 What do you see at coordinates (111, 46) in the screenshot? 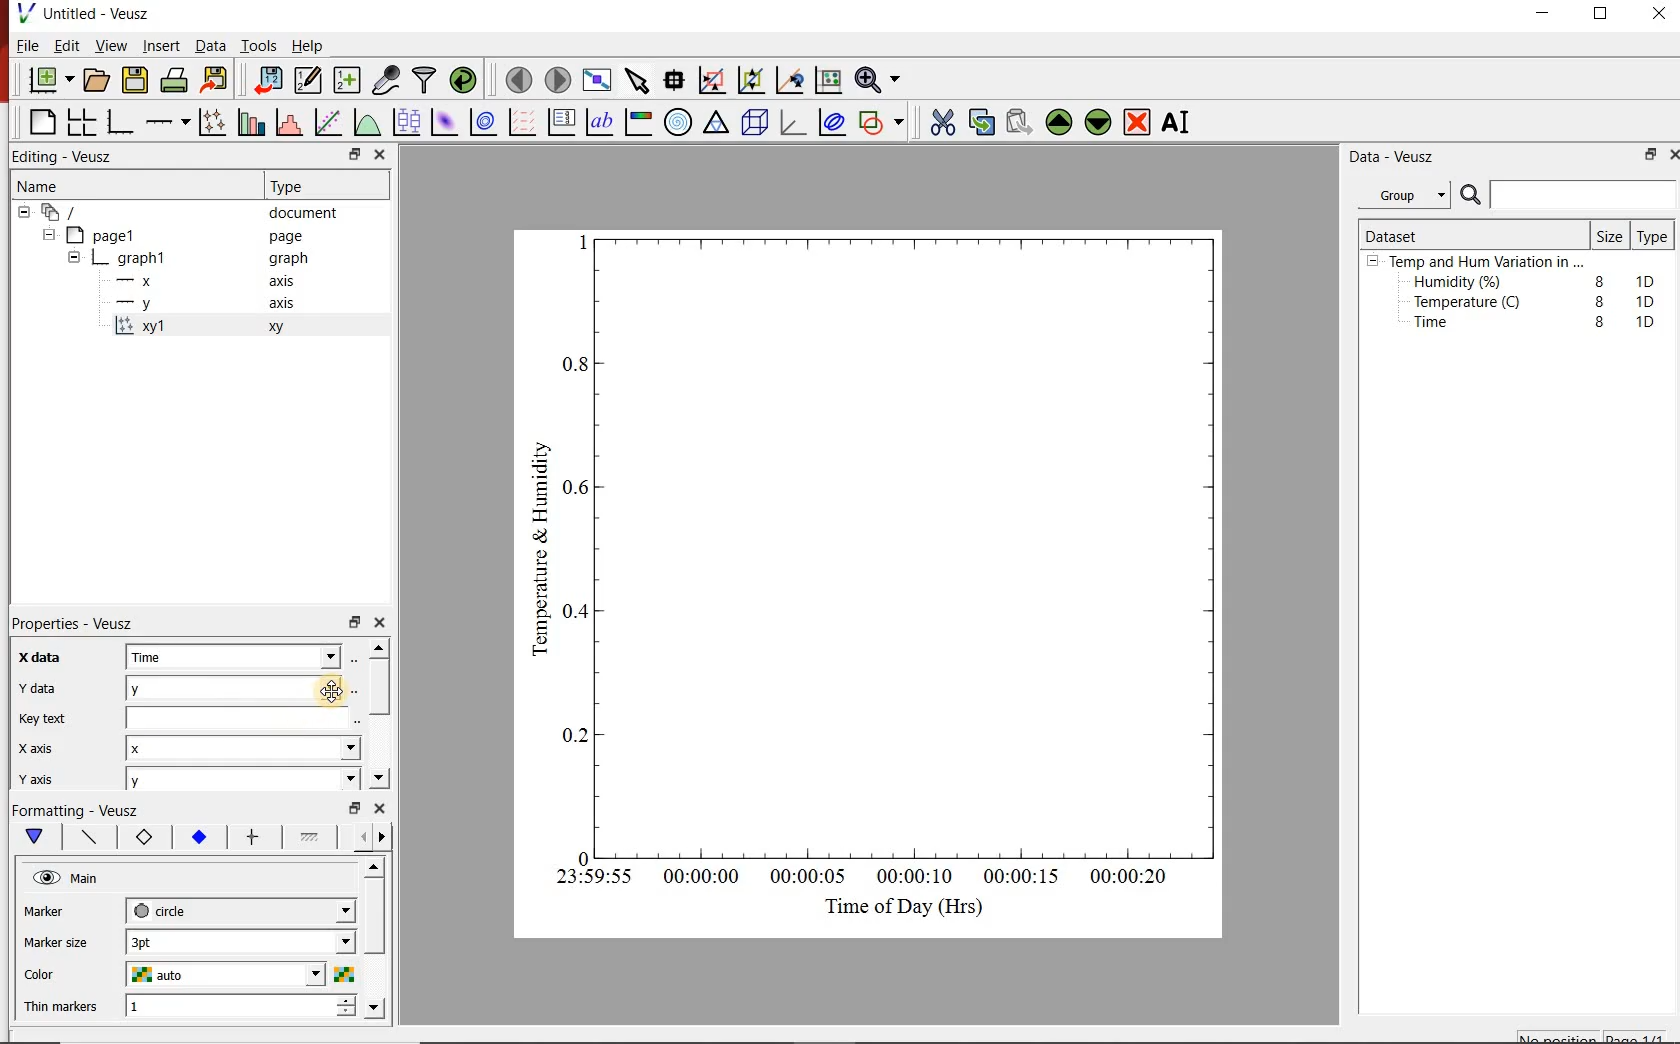
I see `View` at bounding box center [111, 46].